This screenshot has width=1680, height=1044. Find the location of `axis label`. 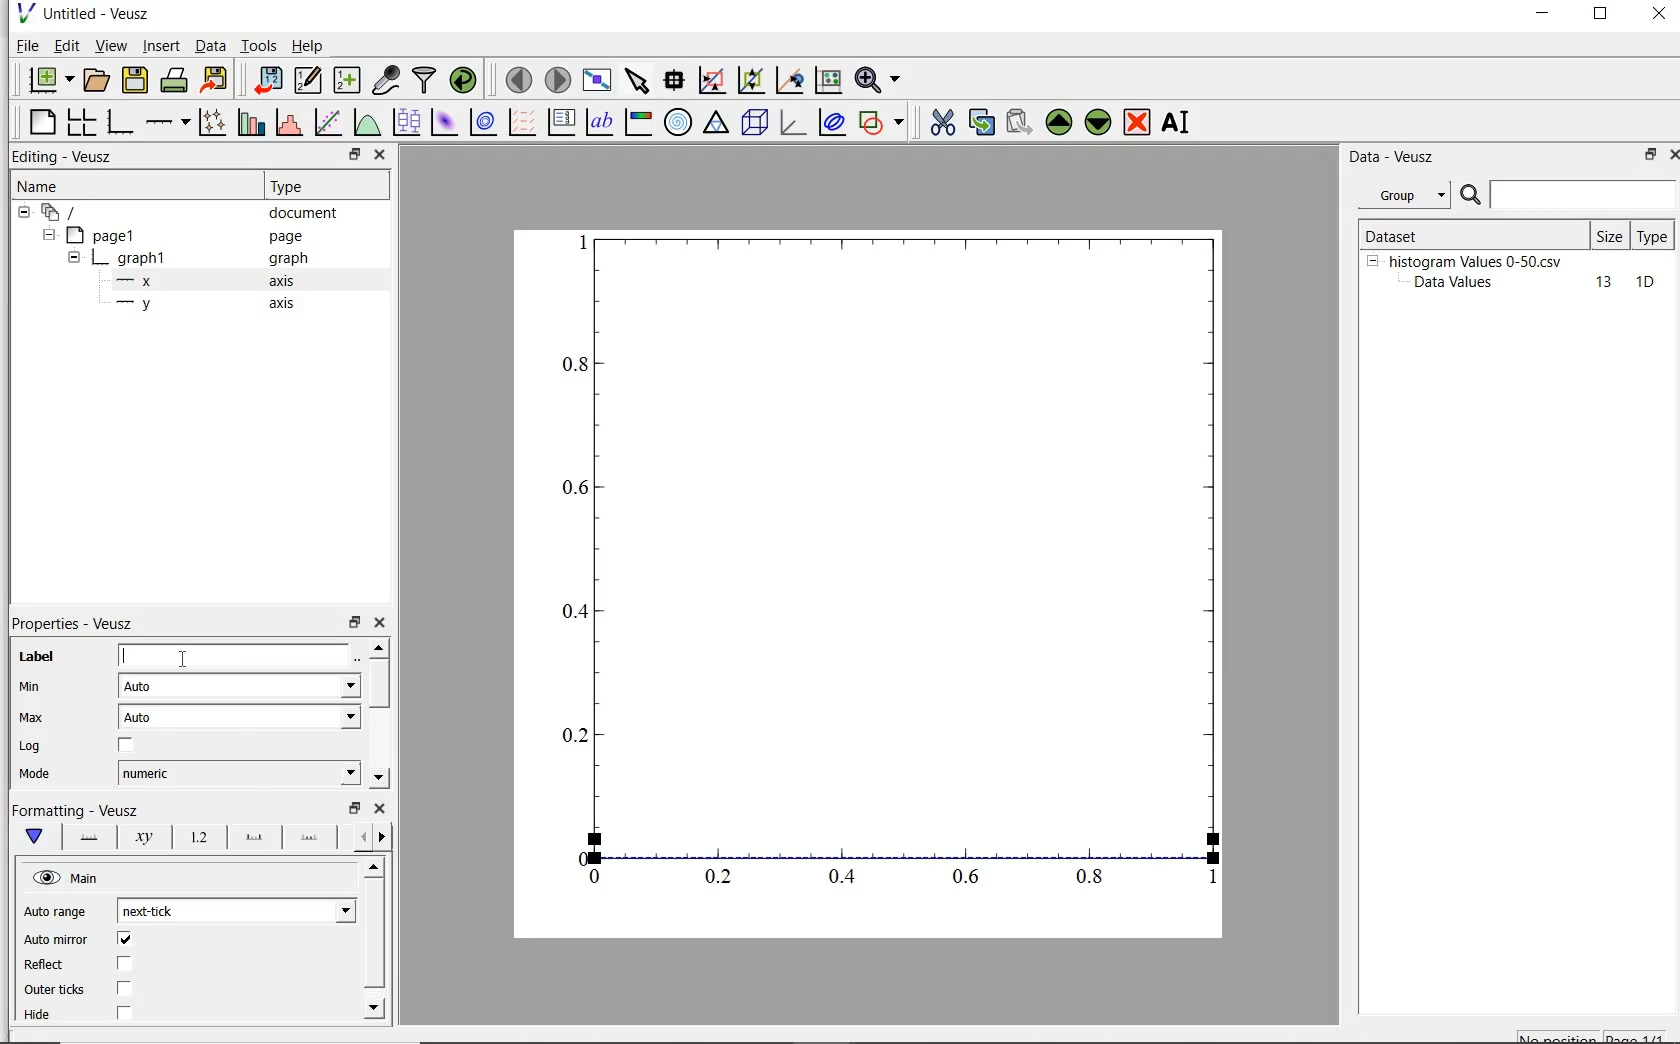

axis label is located at coordinates (145, 837).